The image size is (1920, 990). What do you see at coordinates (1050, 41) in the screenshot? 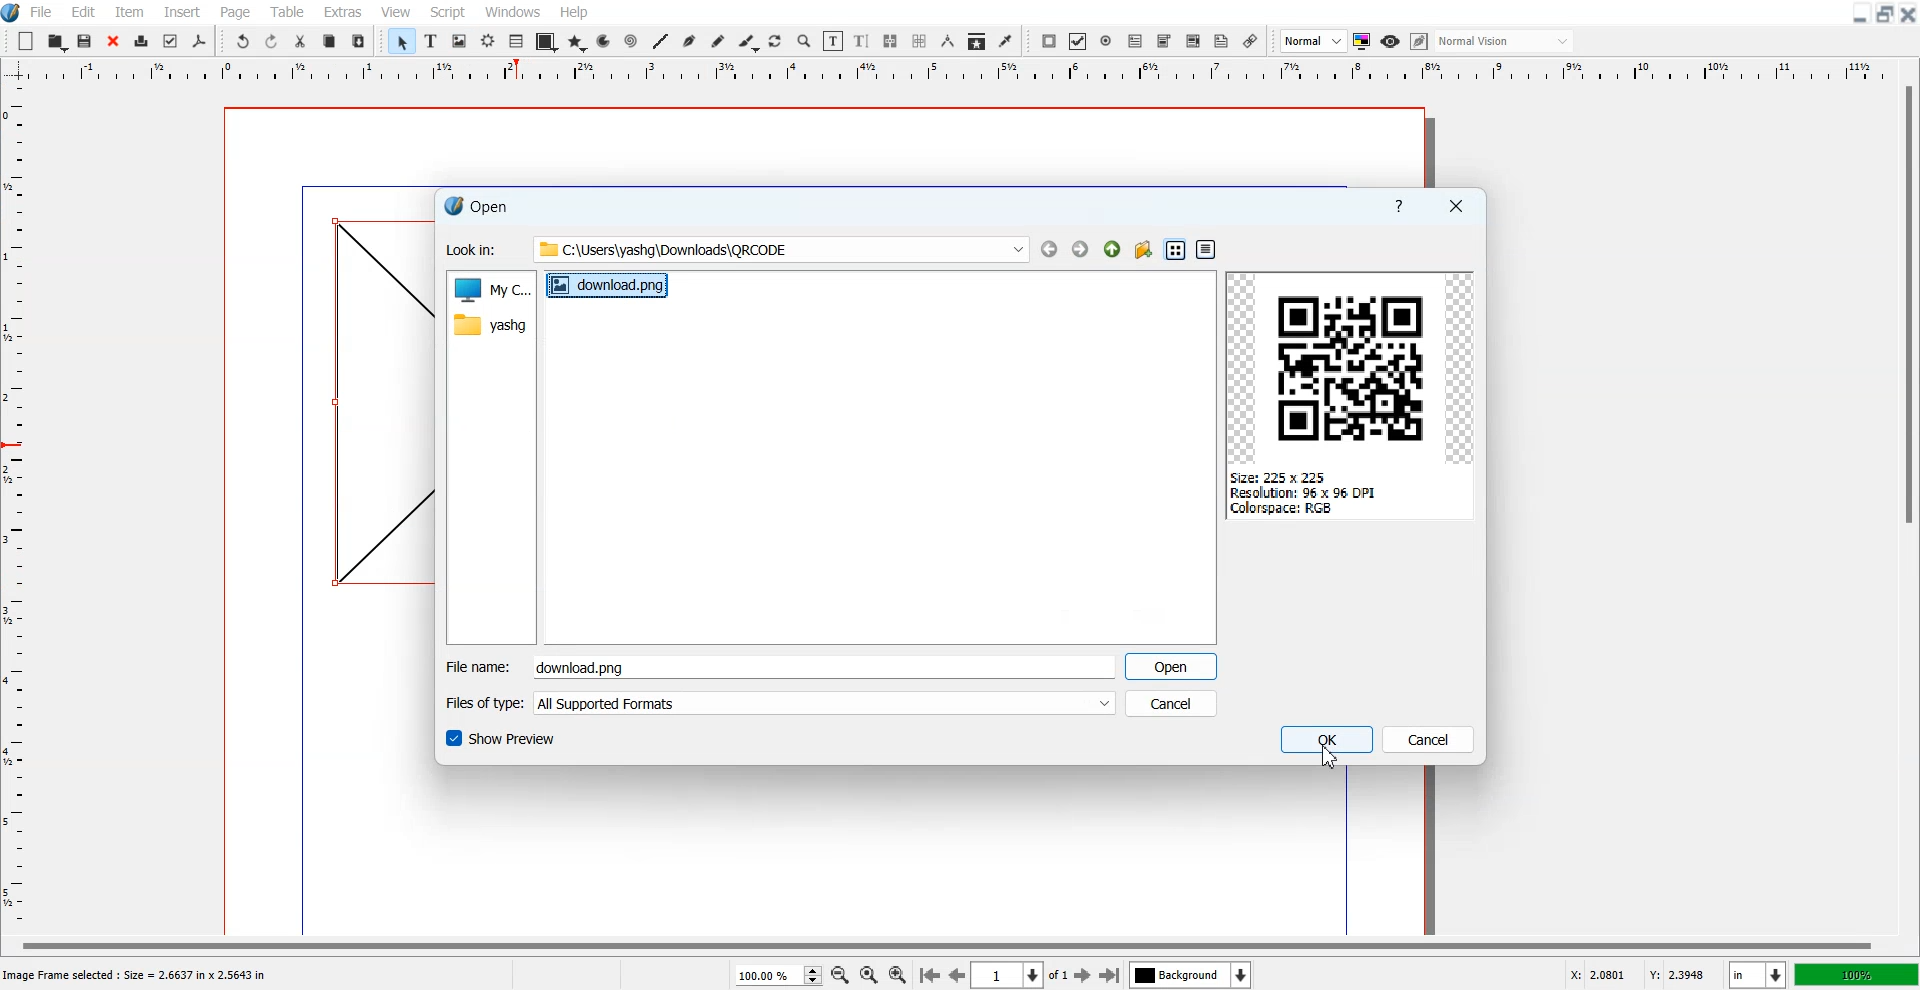
I see `PDF Push Button` at bounding box center [1050, 41].